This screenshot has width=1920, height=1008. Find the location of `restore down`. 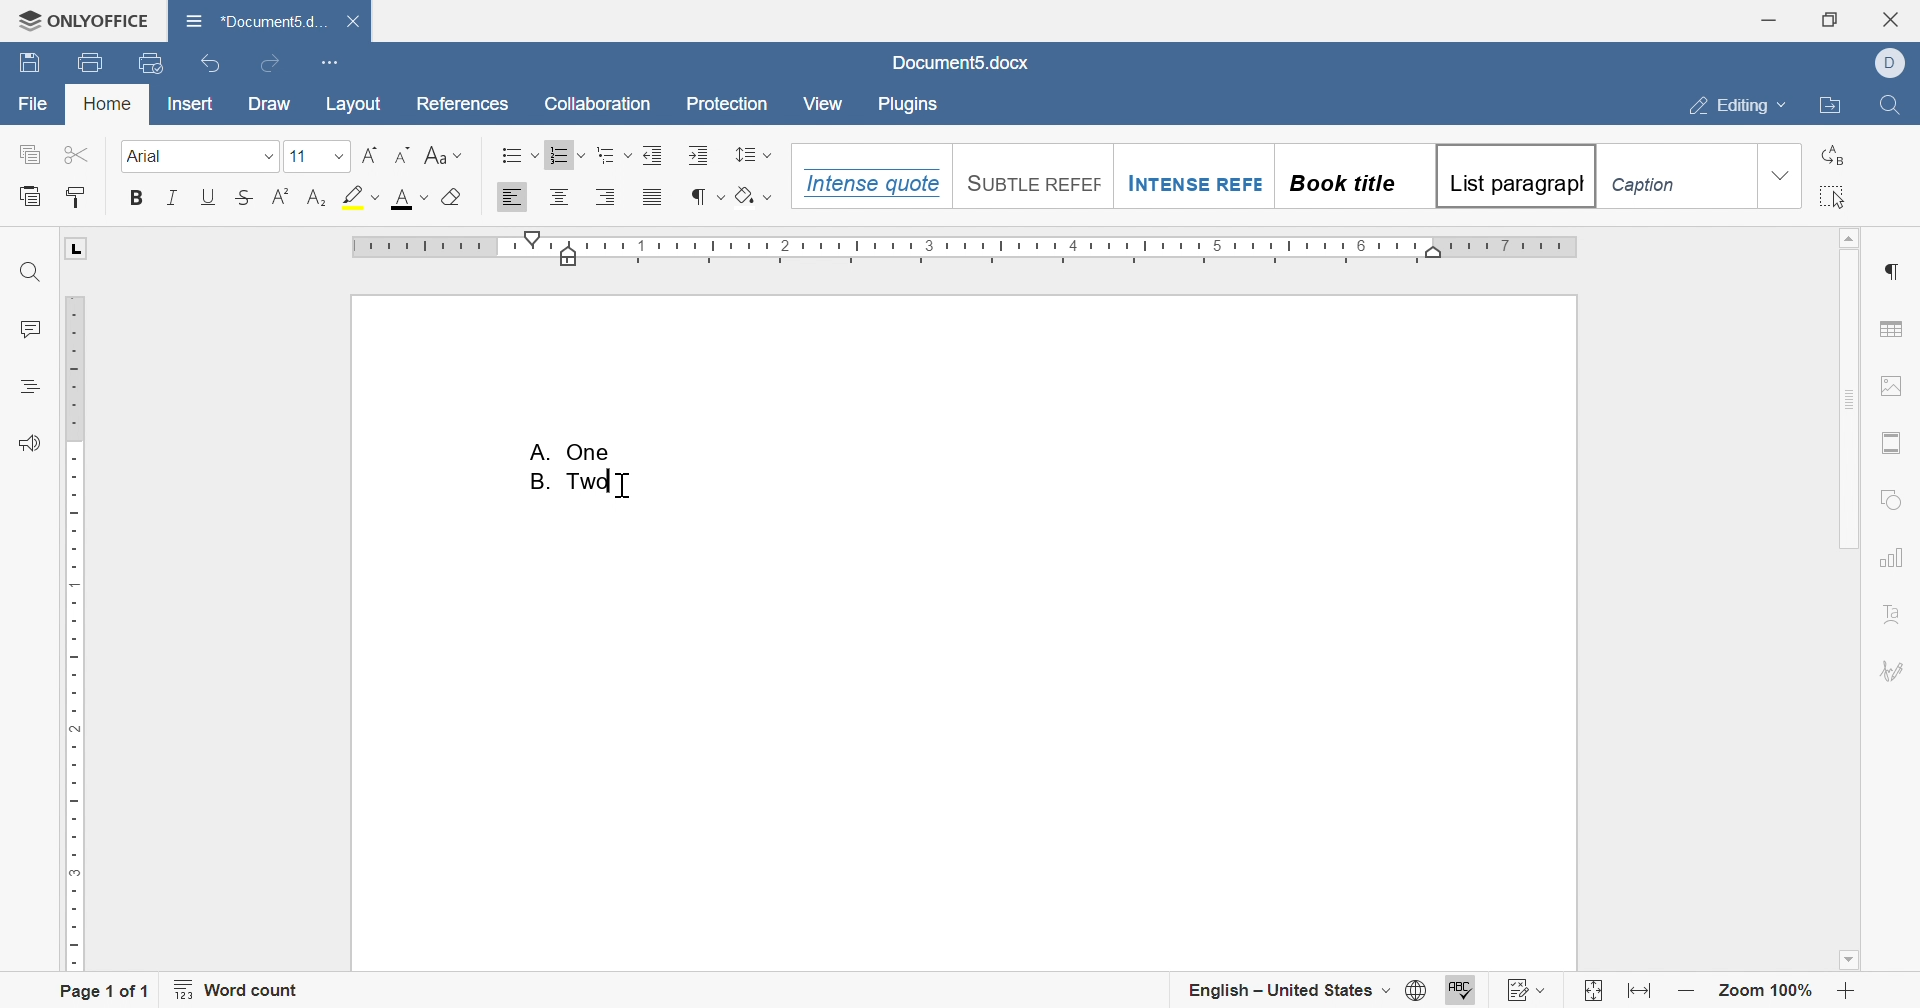

restore down is located at coordinates (1830, 19).